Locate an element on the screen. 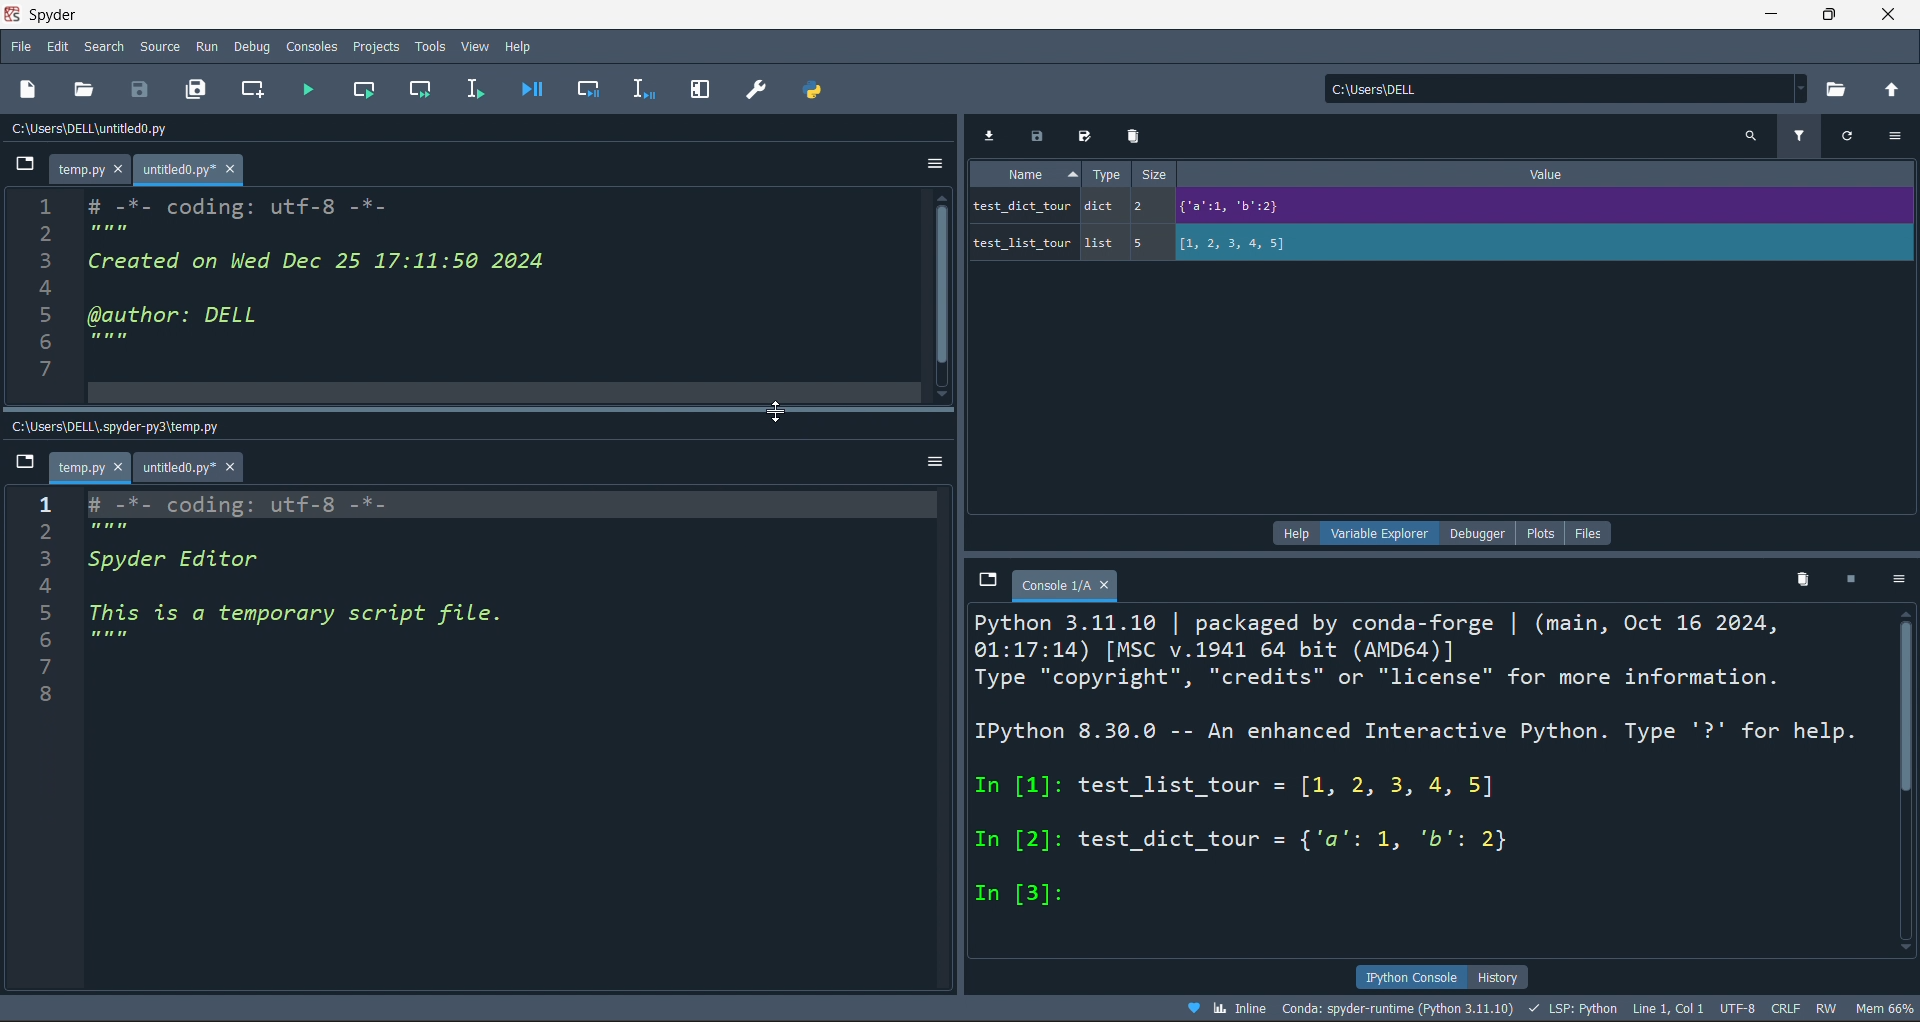 Image resolution: width=1920 pixels, height=1022 pixels. 8 is located at coordinates (63, 688).